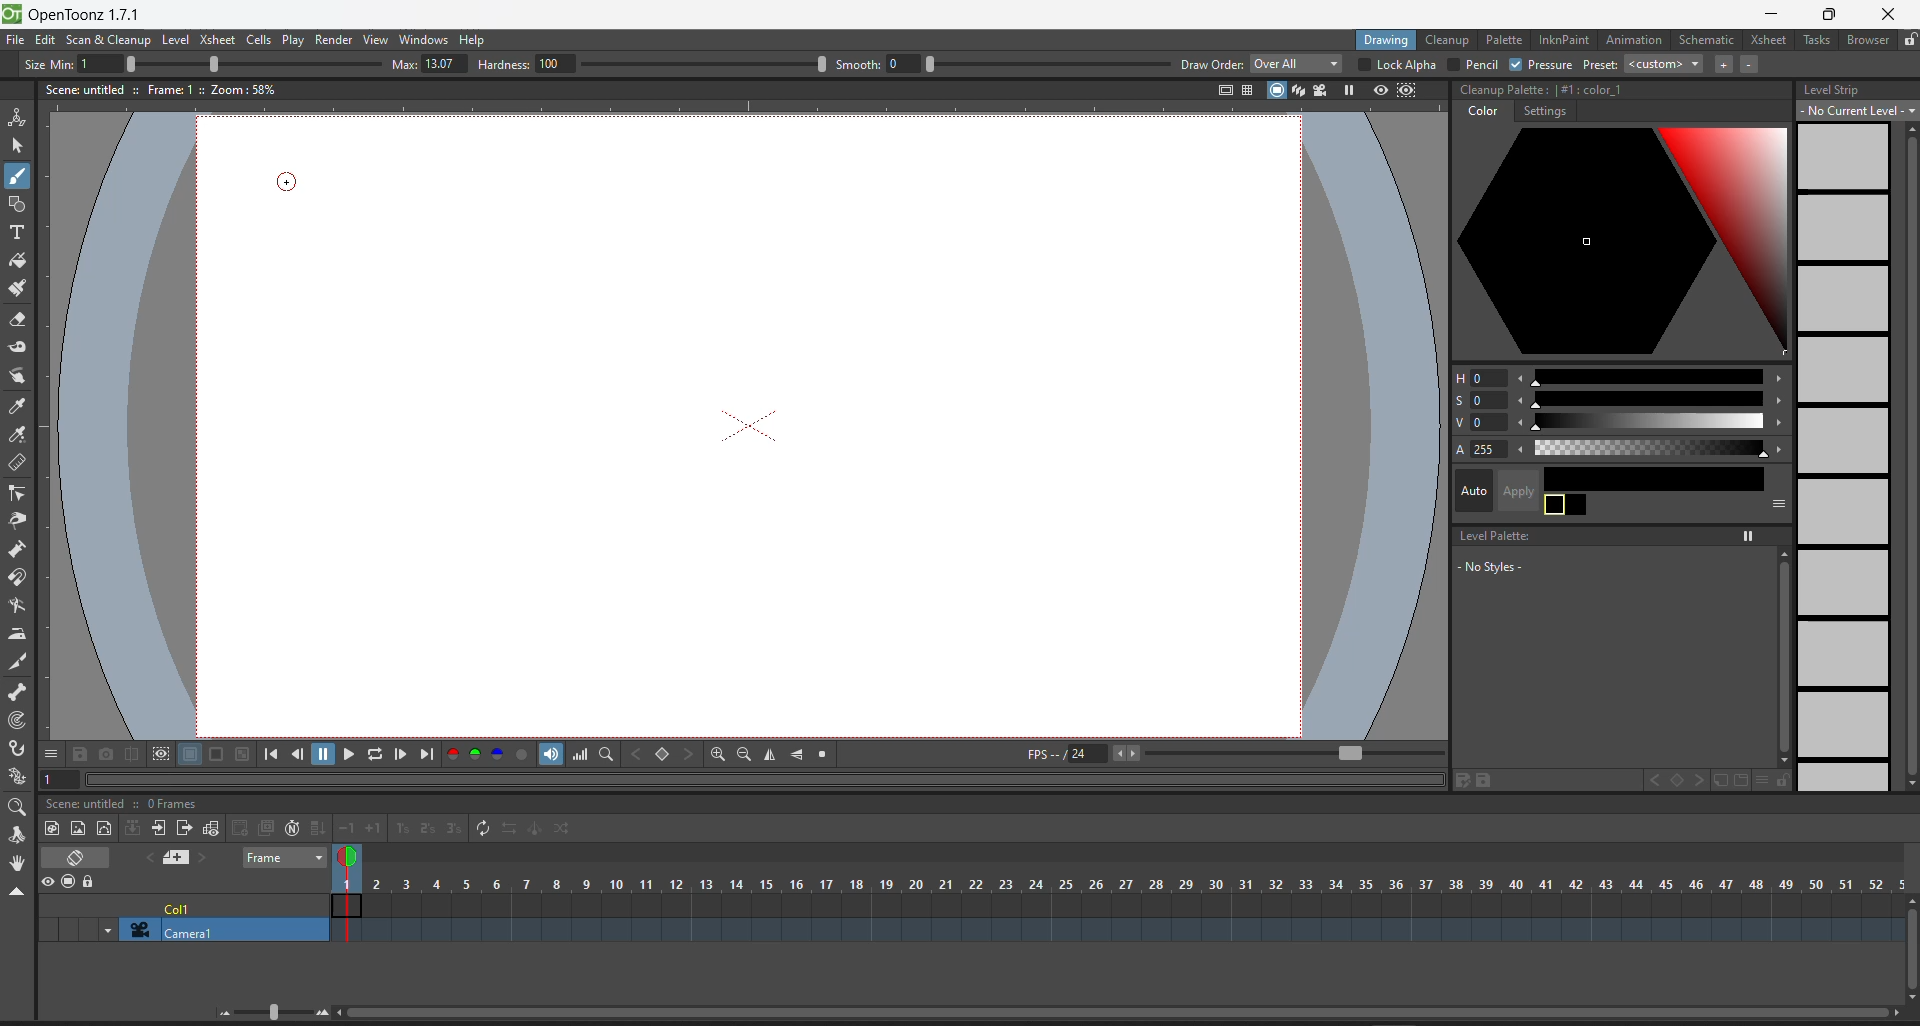  I want to click on previous key, so click(1645, 780).